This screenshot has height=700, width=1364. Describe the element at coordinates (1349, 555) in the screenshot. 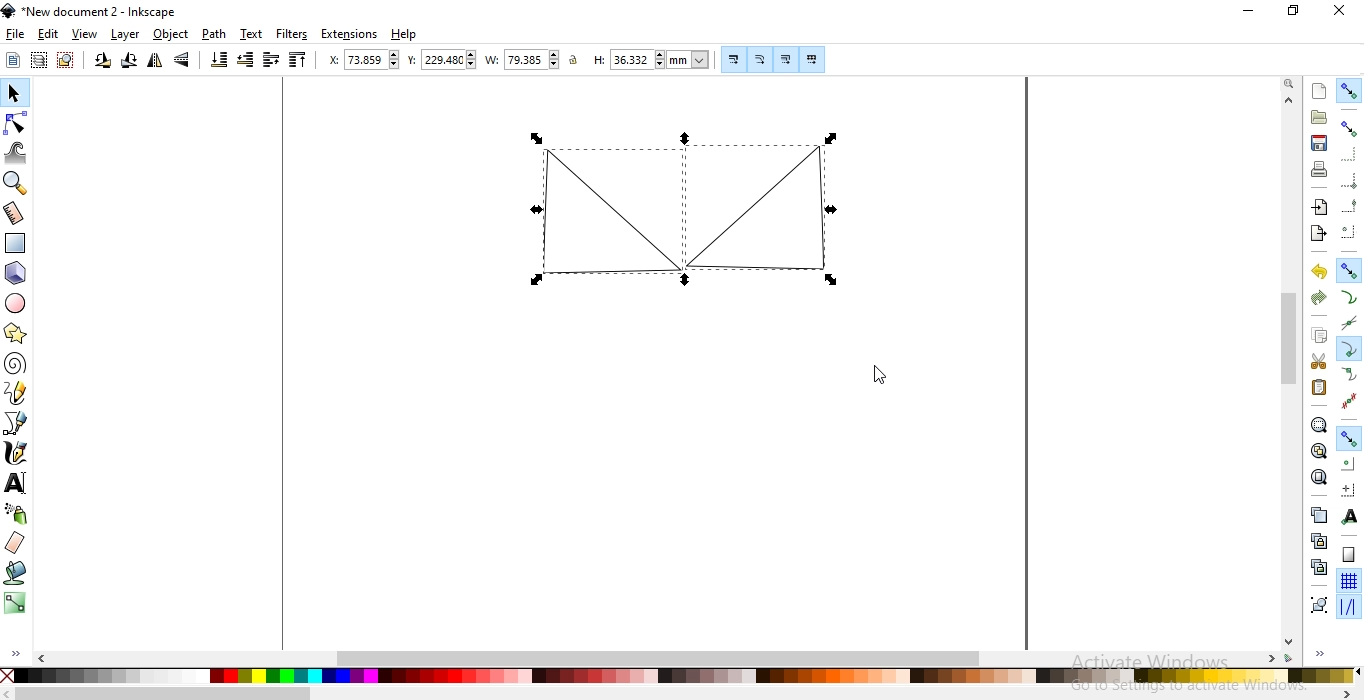

I see `snap to page border` at that location.